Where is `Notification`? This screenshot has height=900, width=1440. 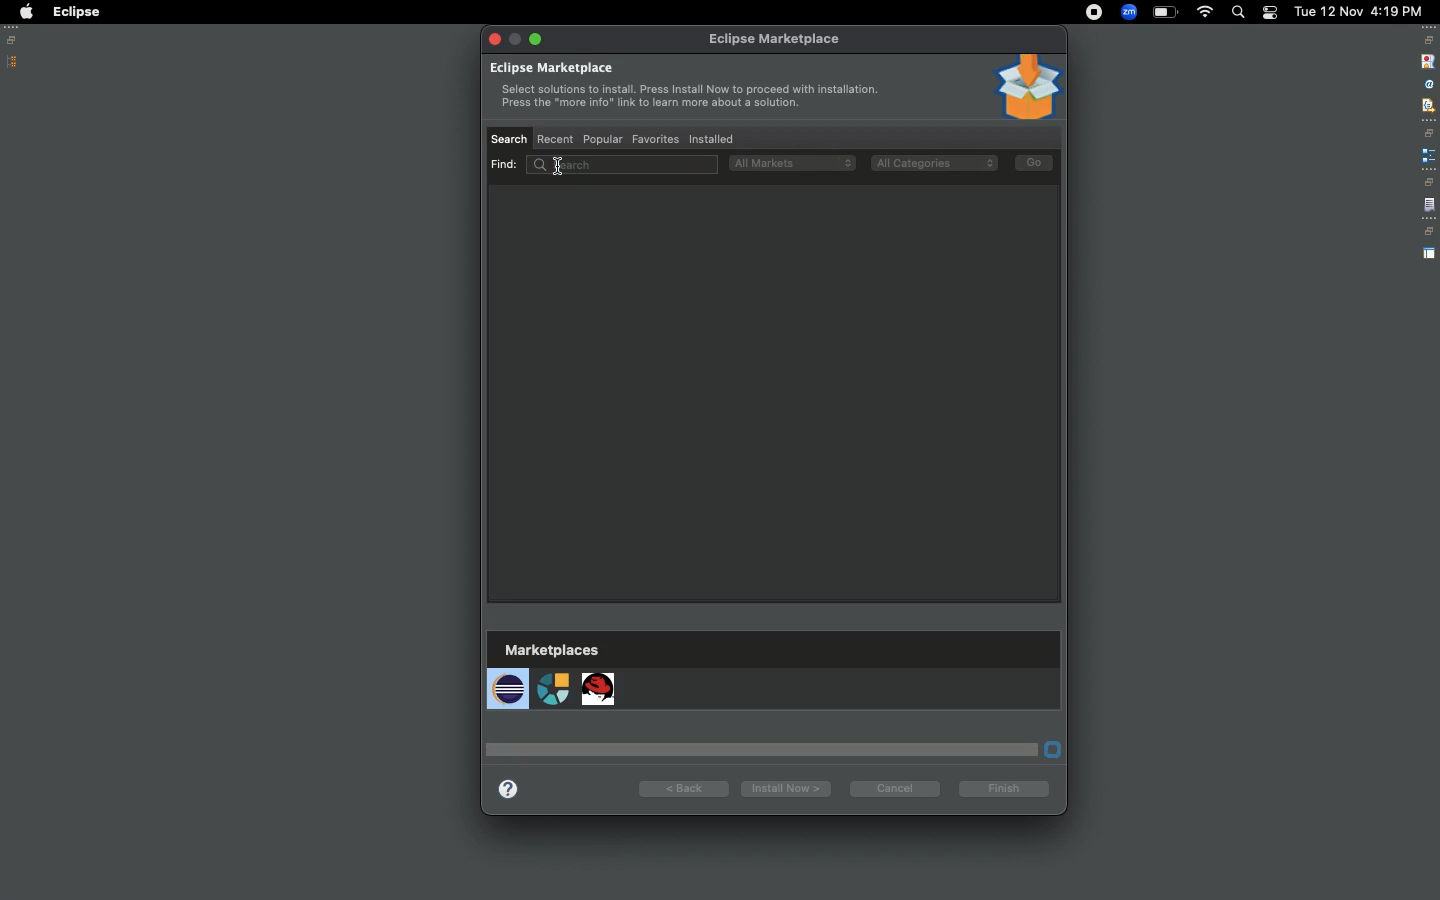 Notification is located at coordinates (1269, 13).